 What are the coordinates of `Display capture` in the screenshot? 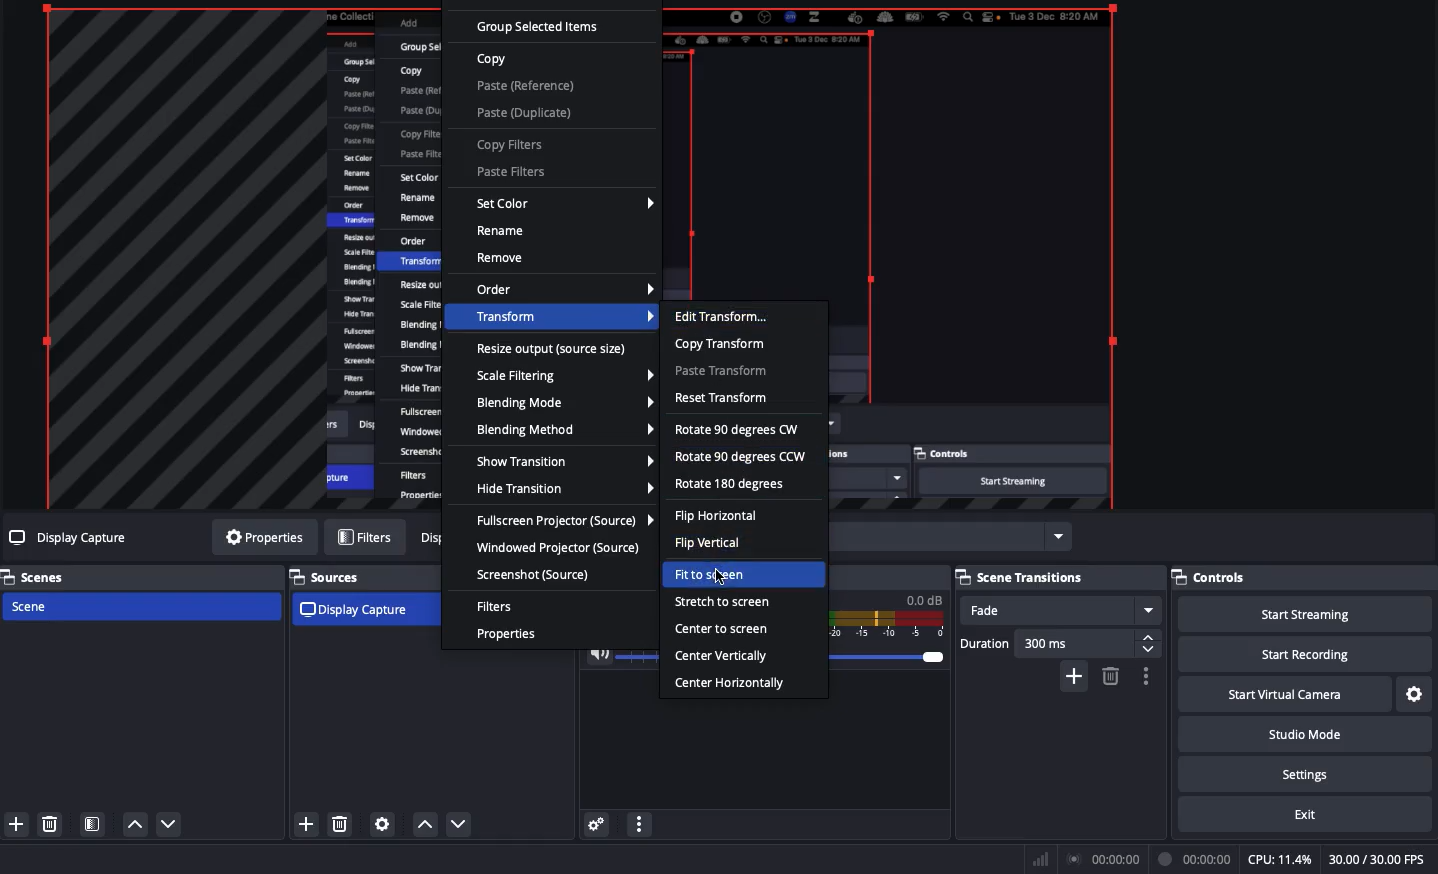 It's located at (359, 611).